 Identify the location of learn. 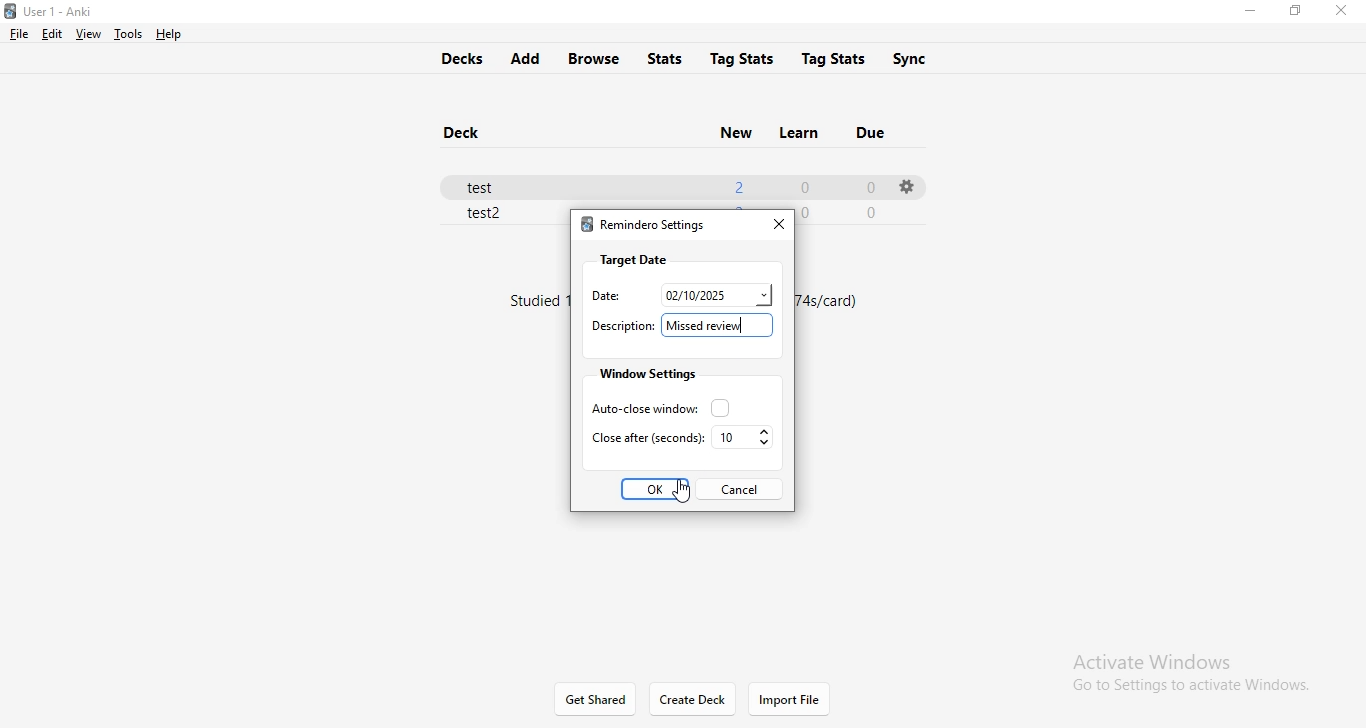
(796, 130).